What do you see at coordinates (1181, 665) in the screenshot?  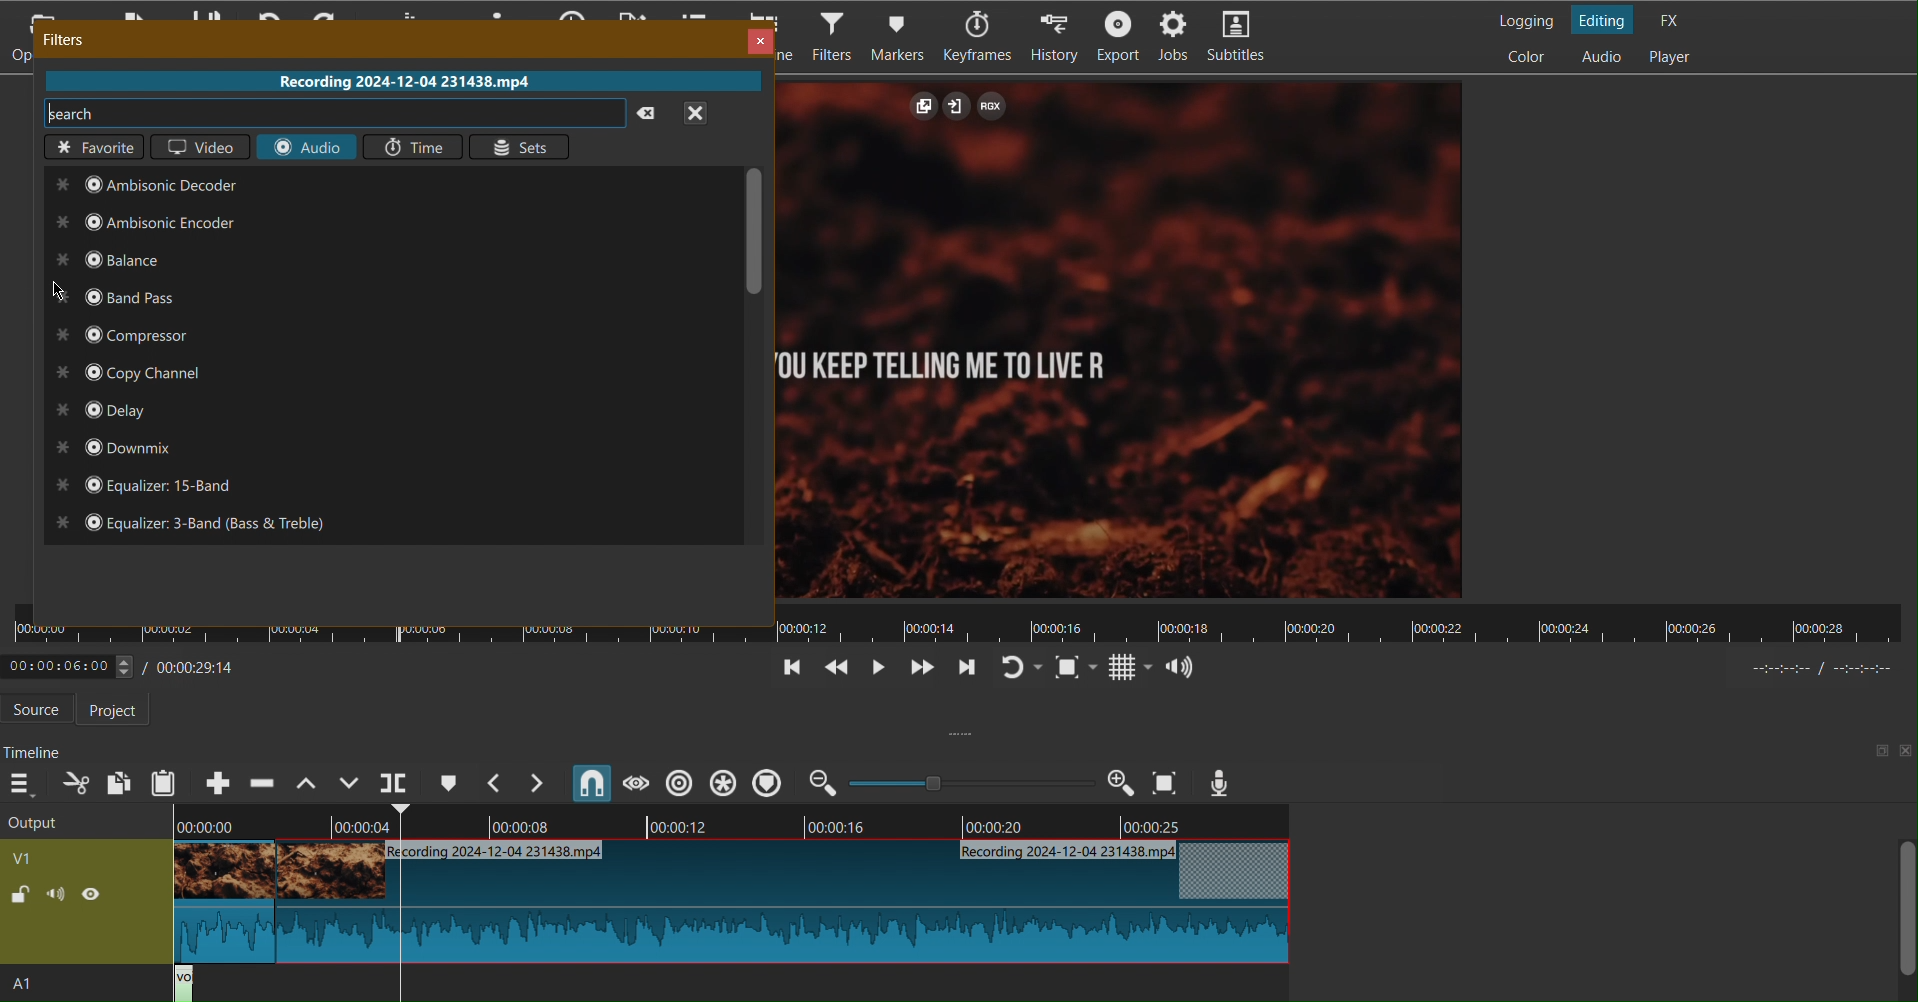 I see `Audio` at bounding box center [1181, 665].